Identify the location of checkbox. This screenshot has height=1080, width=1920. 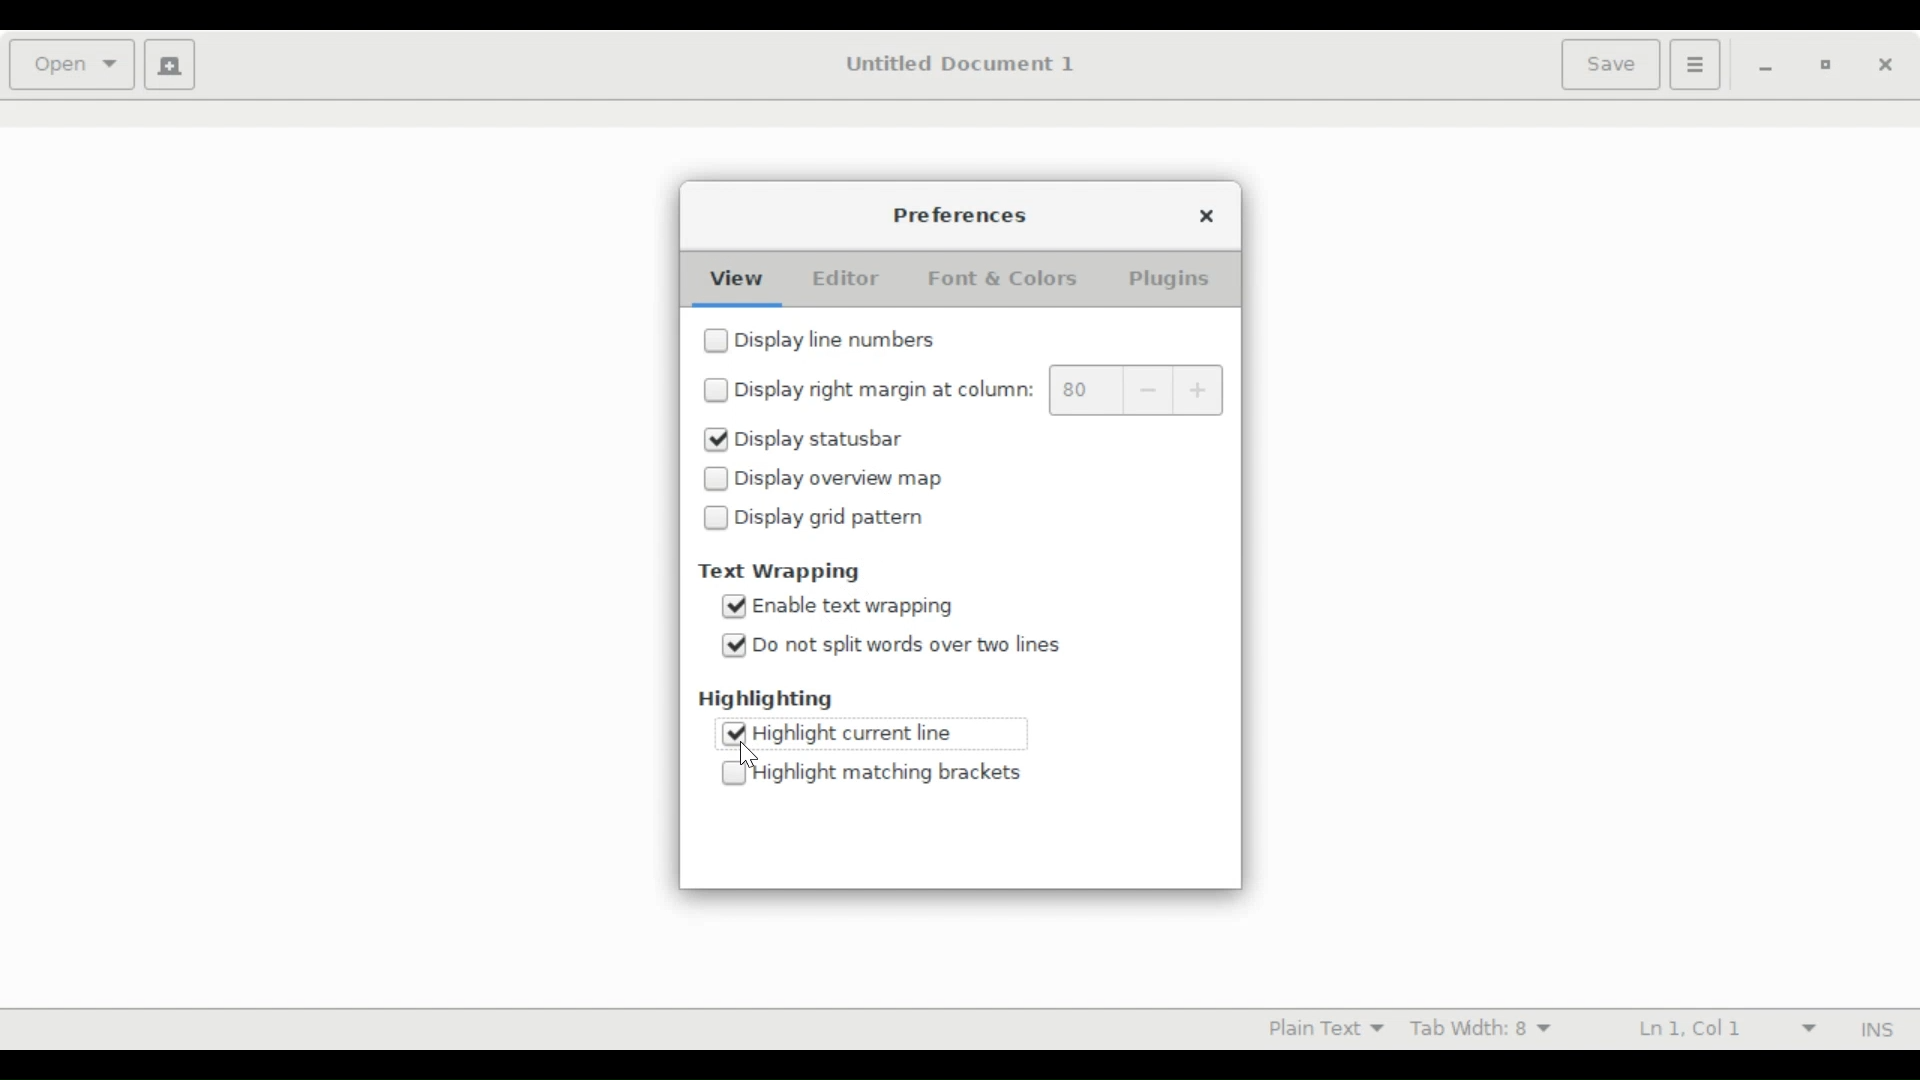
(732, 775).